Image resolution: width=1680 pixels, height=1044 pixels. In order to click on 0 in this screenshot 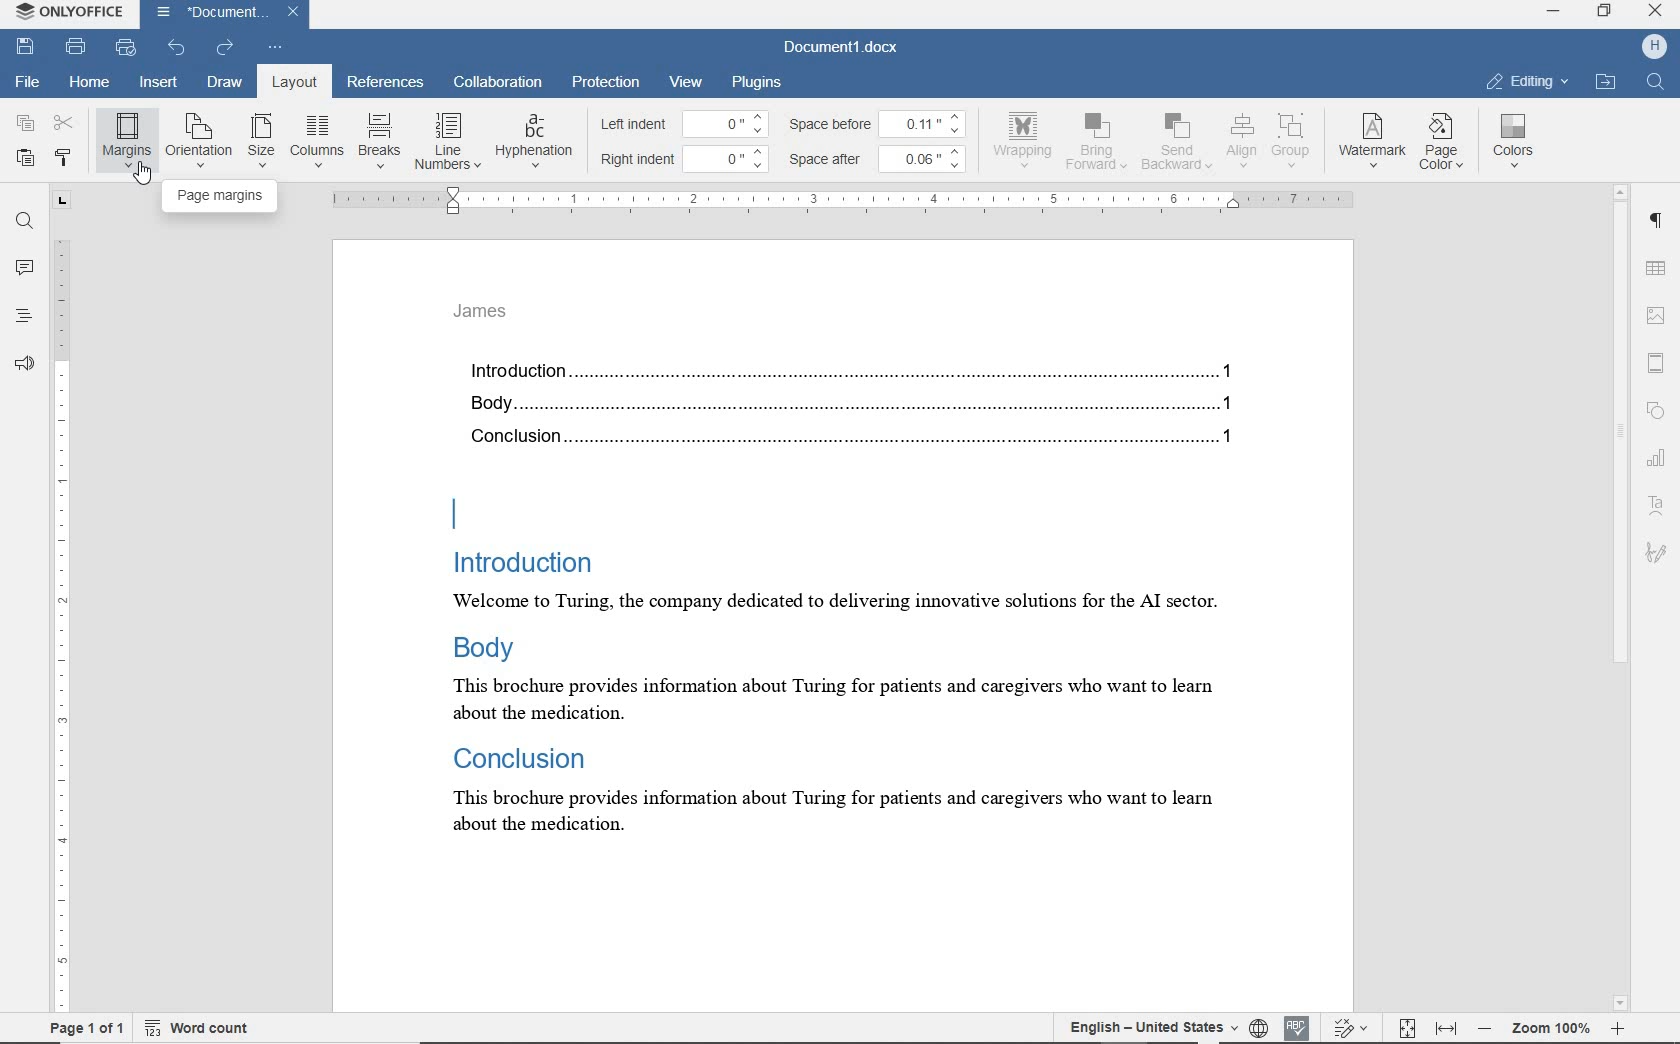, I will do `click(730, 156)`.